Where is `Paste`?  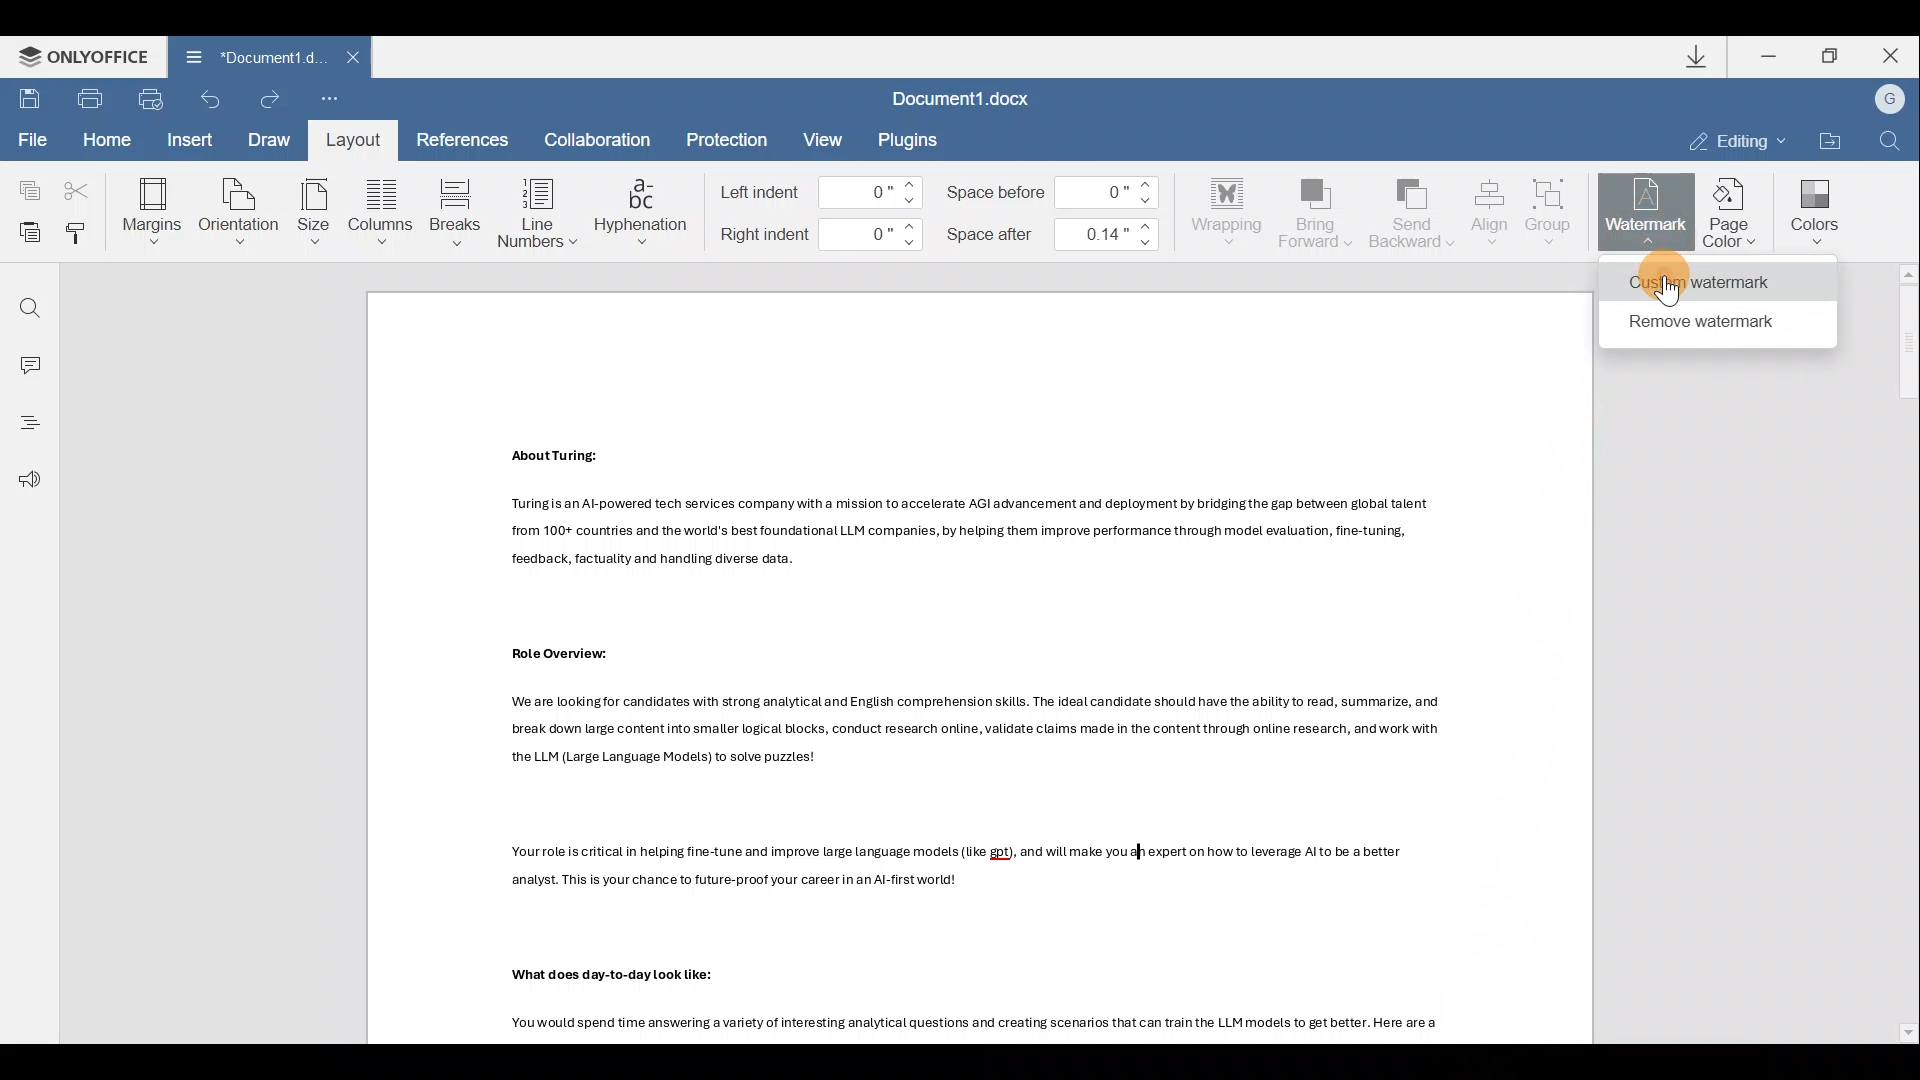
Paste is located at coordinates (26, 233).